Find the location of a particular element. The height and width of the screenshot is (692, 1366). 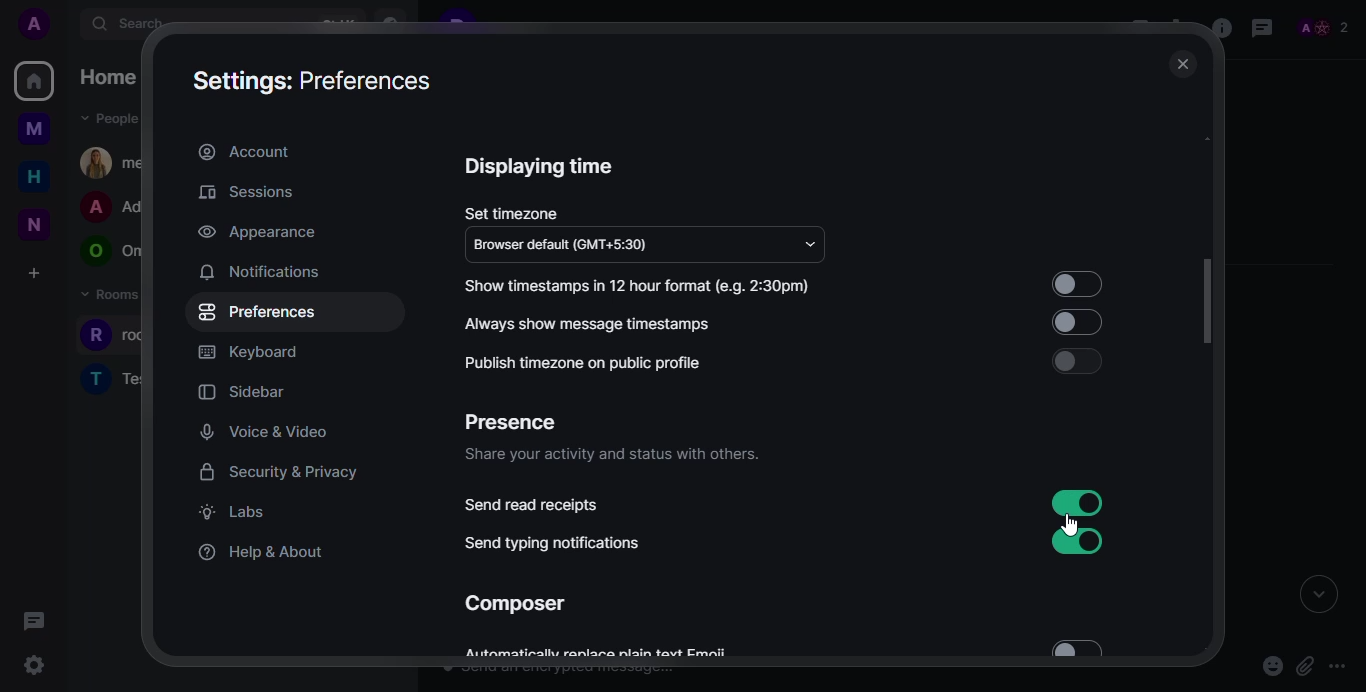

rooms dropdown is located at coordinates (120, 294).